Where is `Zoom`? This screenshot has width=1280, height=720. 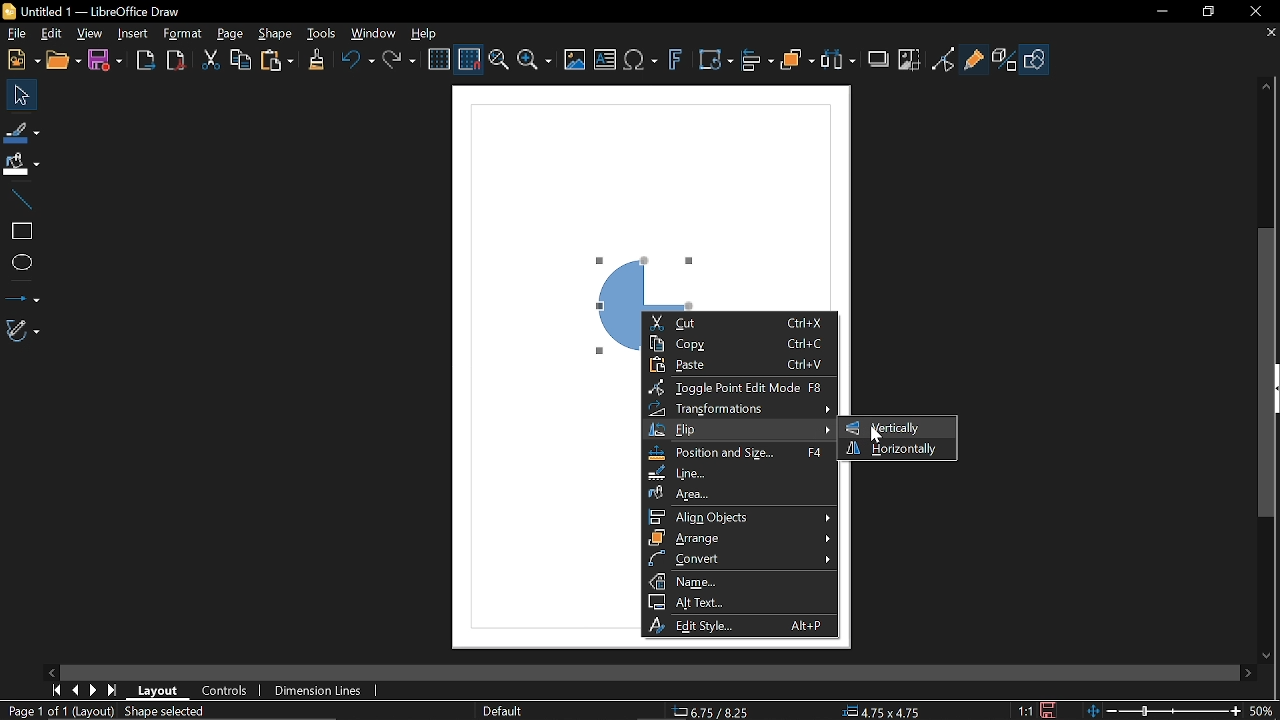
Zoom is located at coordinates (534, 62).